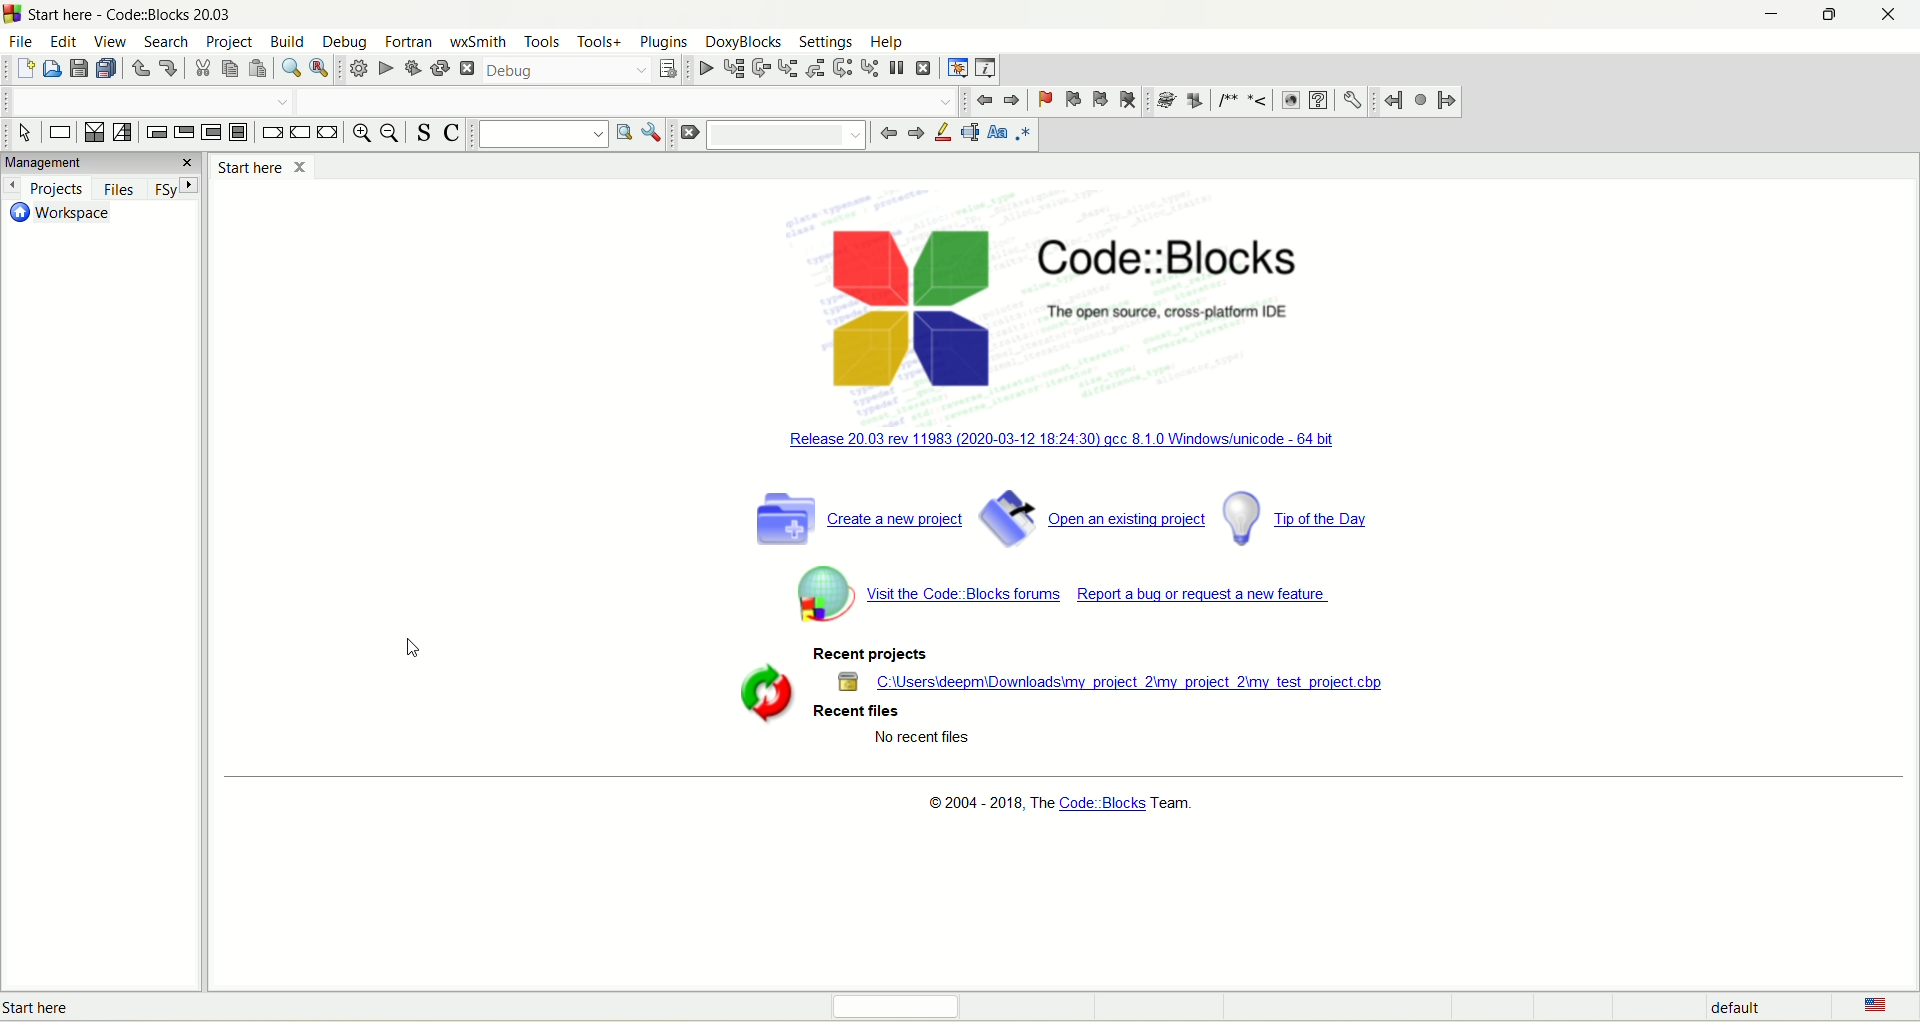 The width and height of the screenshot is (1920, 1022). What do you see at coordinates (1119, 683) in the screenshot?
I see `location of project` at bounding box center [1119, 683].